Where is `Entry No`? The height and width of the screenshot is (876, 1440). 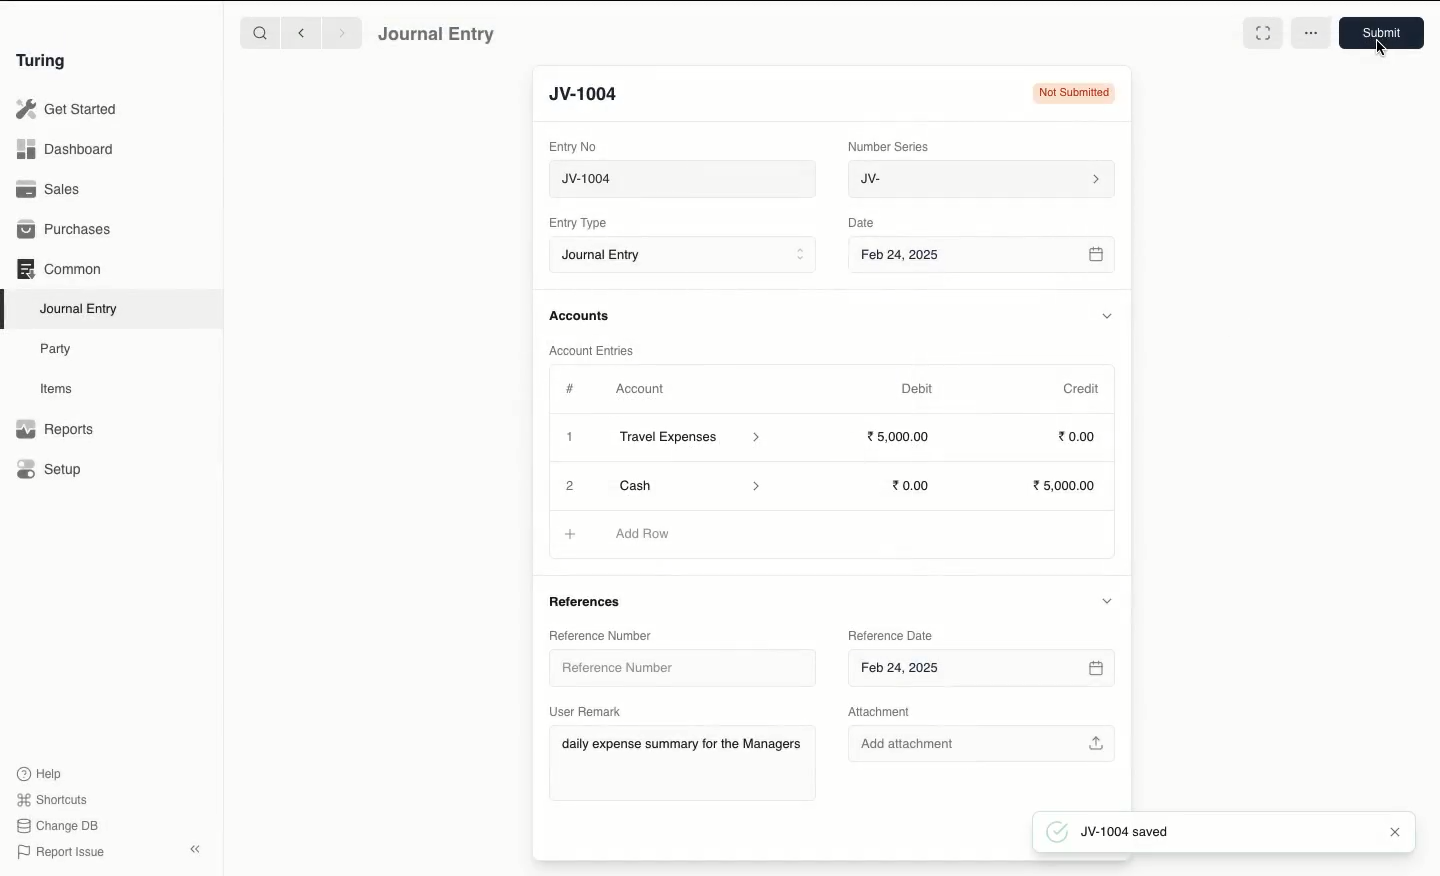 Entry No is located at coordinates (573, 147).